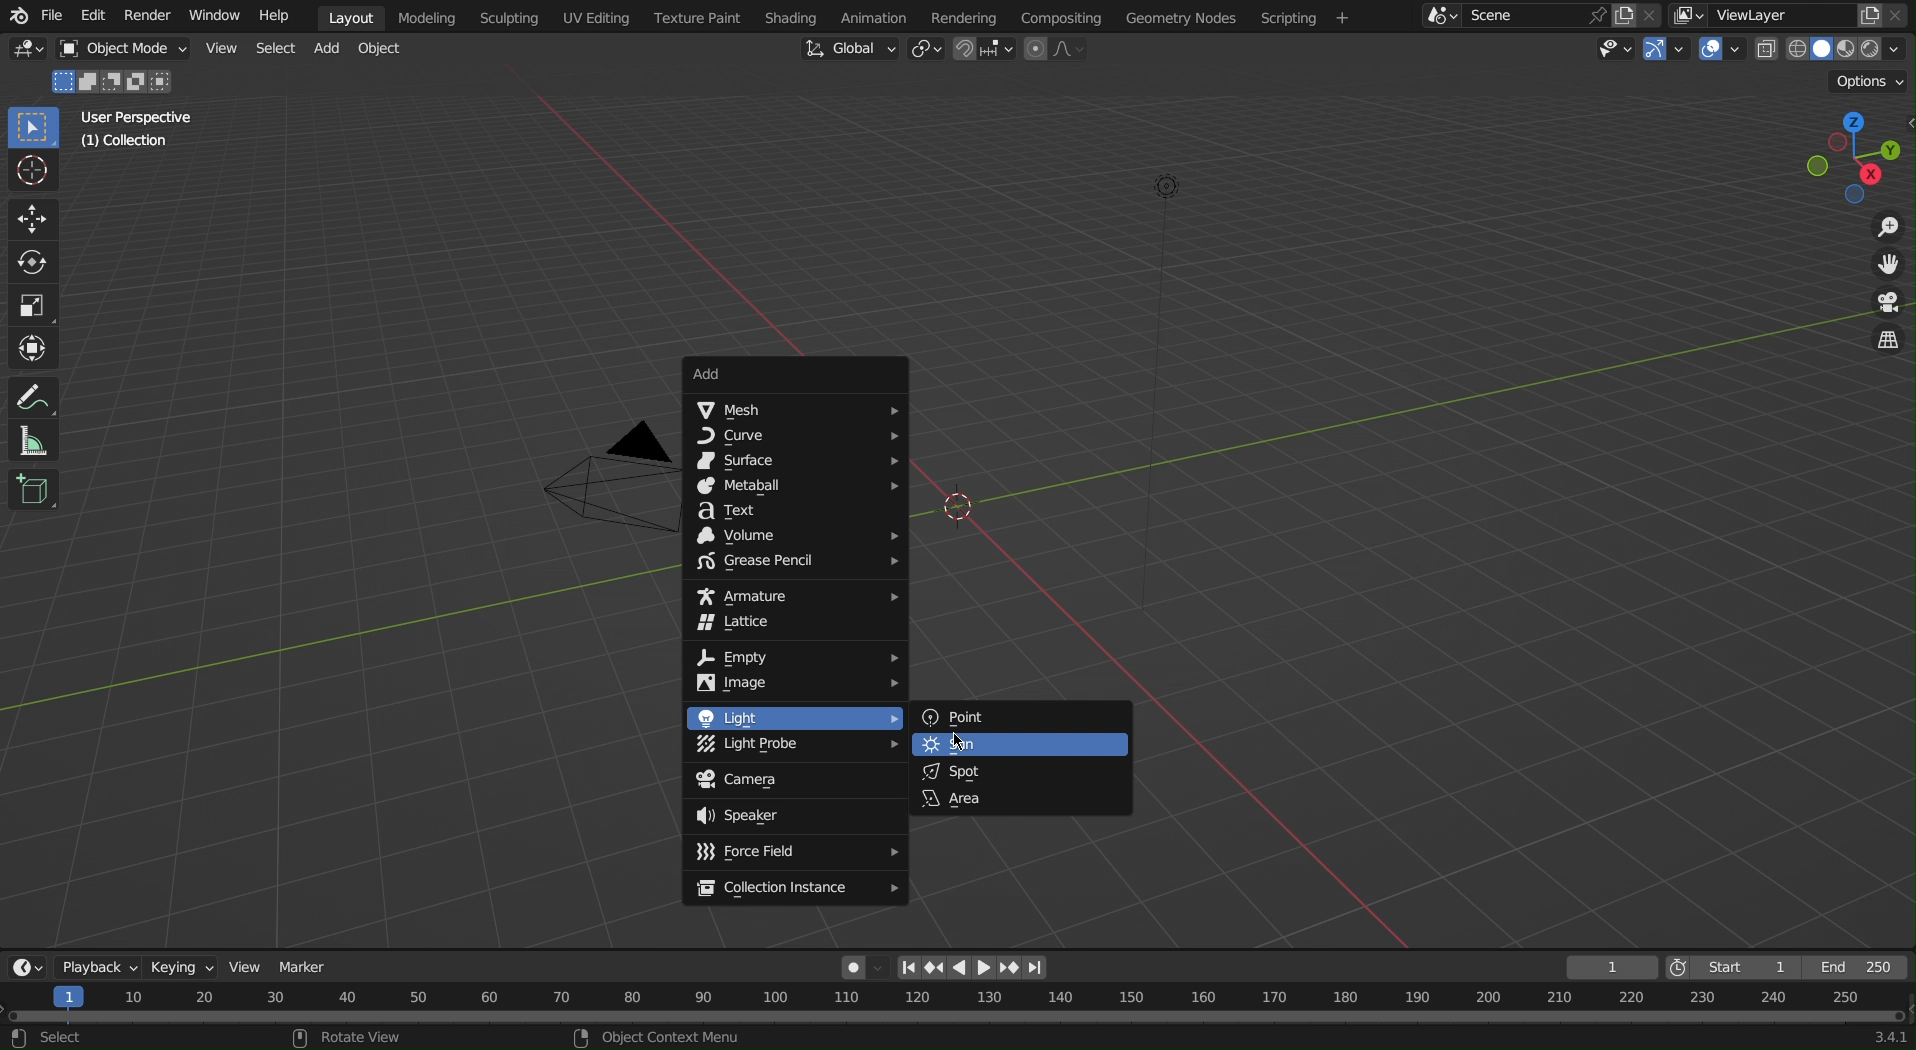  Describe the element at coordinates (1721, 52) in the screenshot. I see `Show Overlays` at that location.